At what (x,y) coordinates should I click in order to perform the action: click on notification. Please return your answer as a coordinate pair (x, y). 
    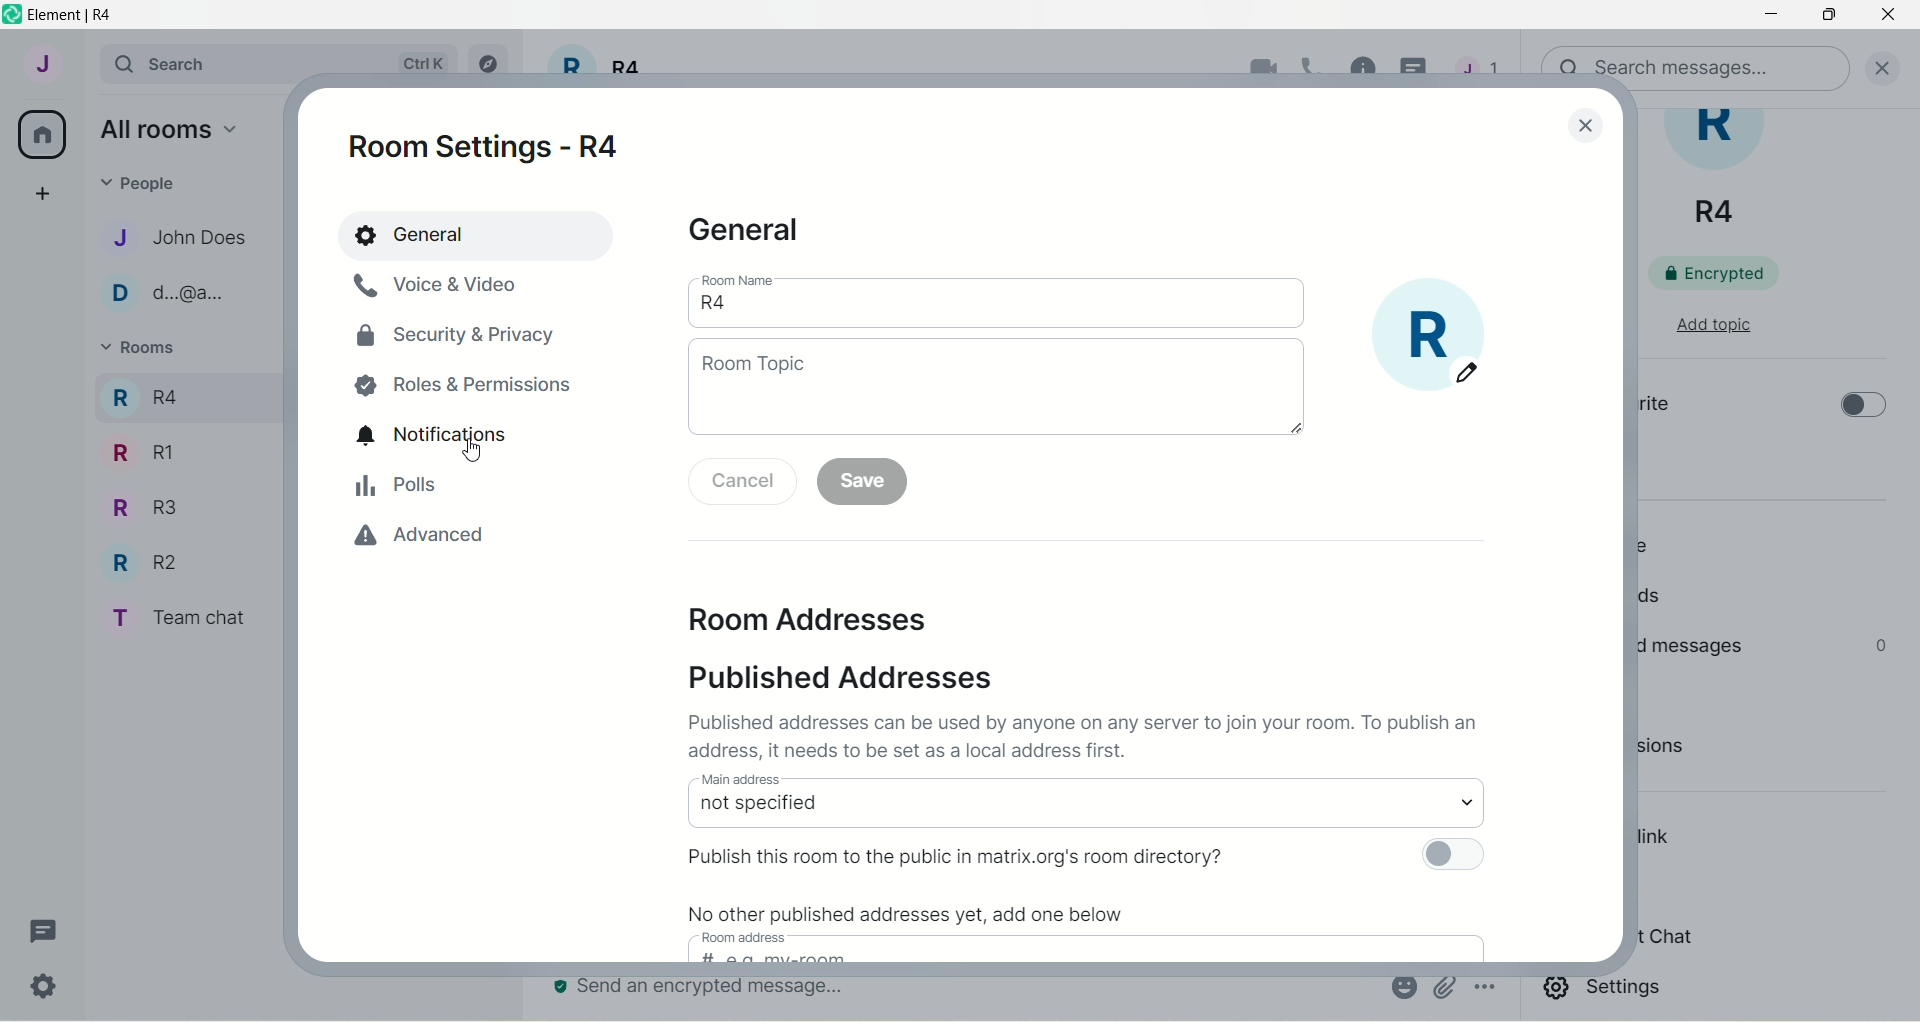
    Looking at the image, I should click on (436, 433).